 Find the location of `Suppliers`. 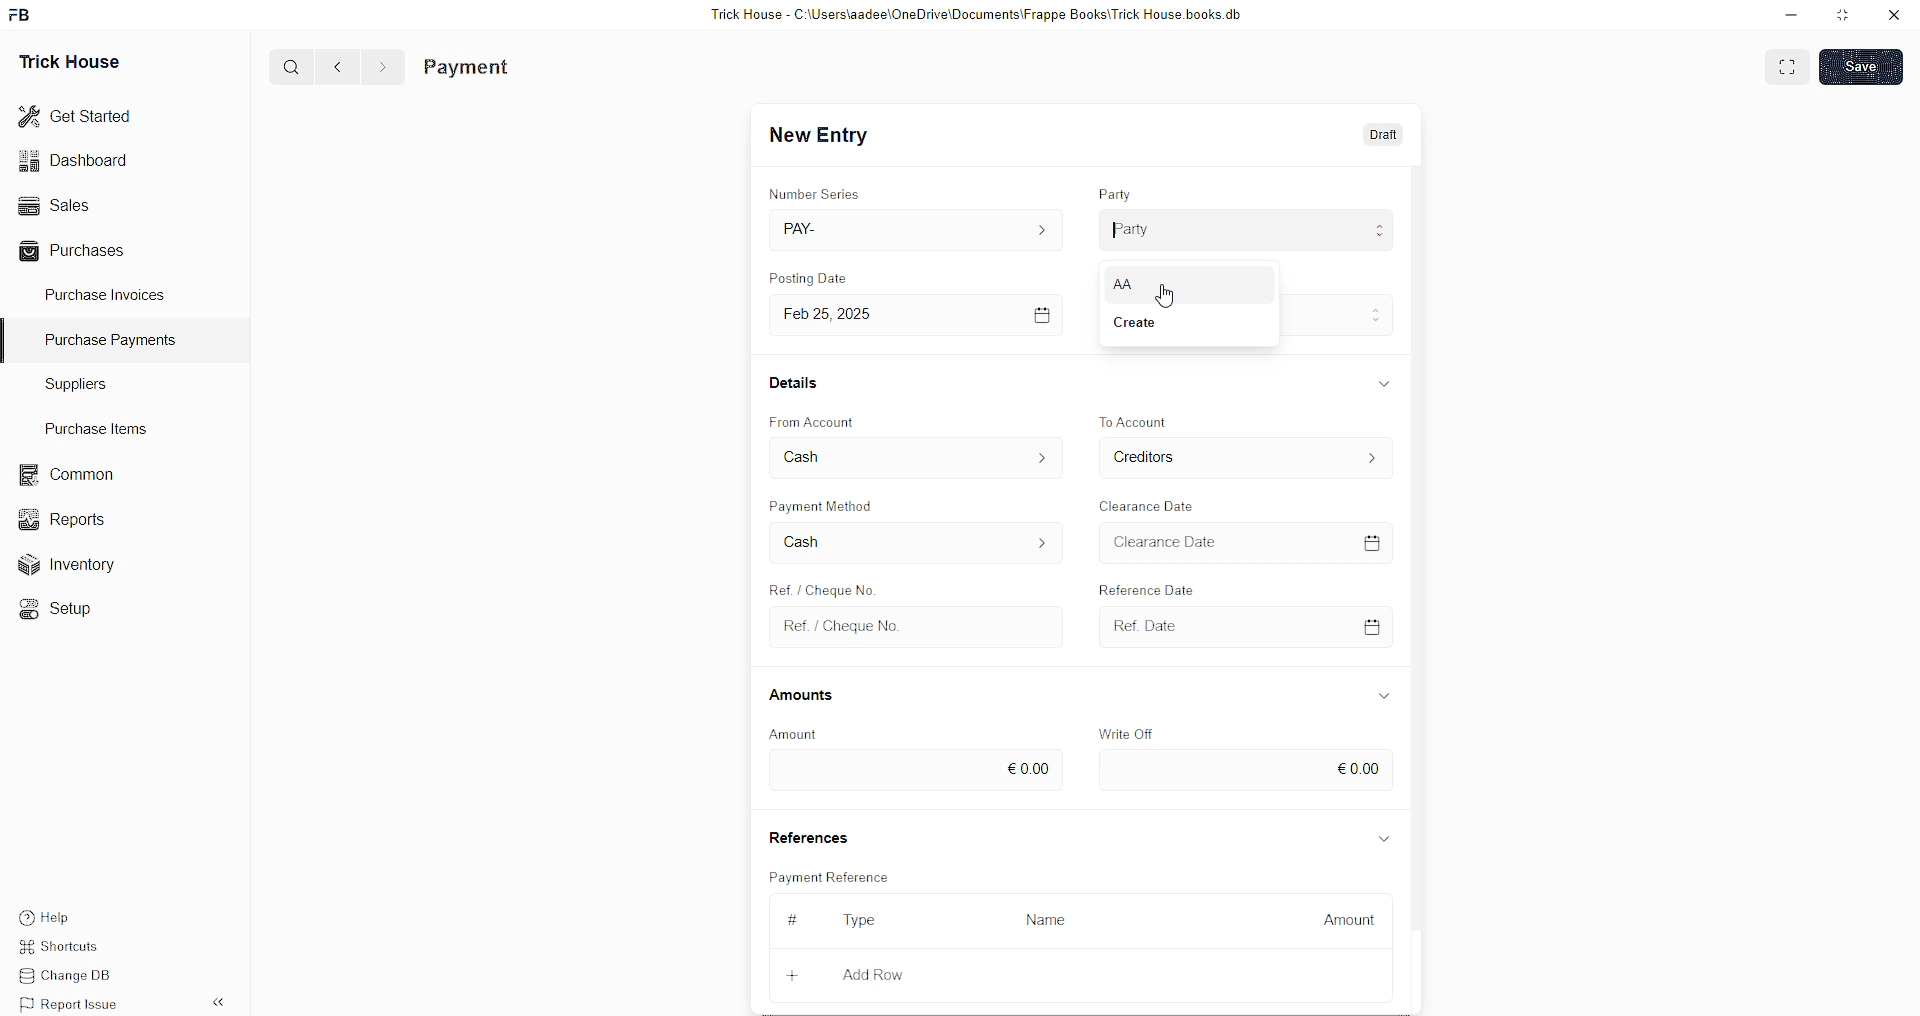

Suppliers is located at coordinates (68, 383).